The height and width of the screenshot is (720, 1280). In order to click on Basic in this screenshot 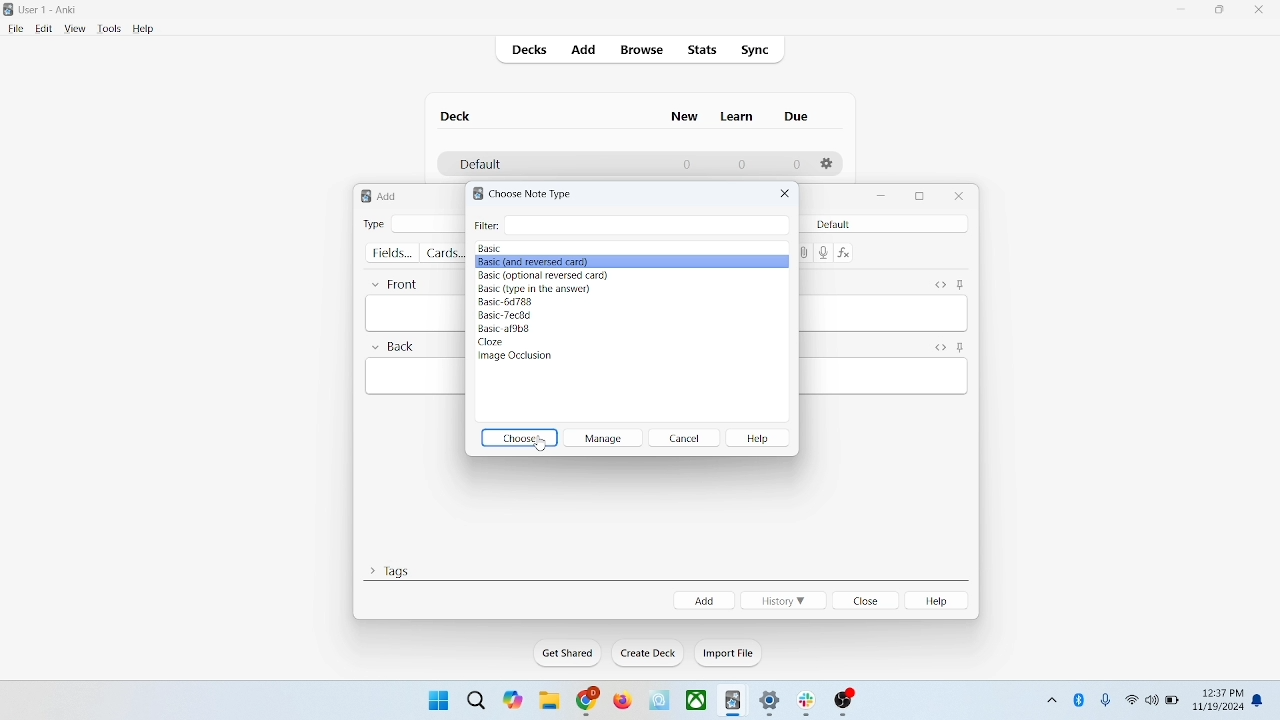, I will do `click(631, 247)`.